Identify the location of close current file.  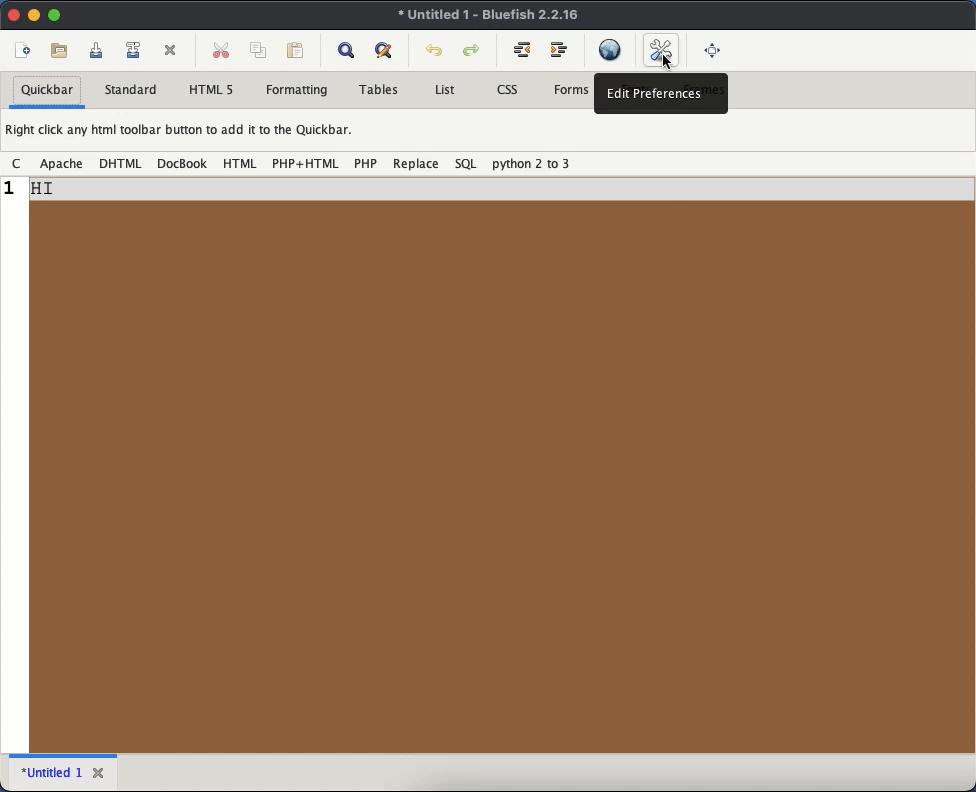
(171, 52).